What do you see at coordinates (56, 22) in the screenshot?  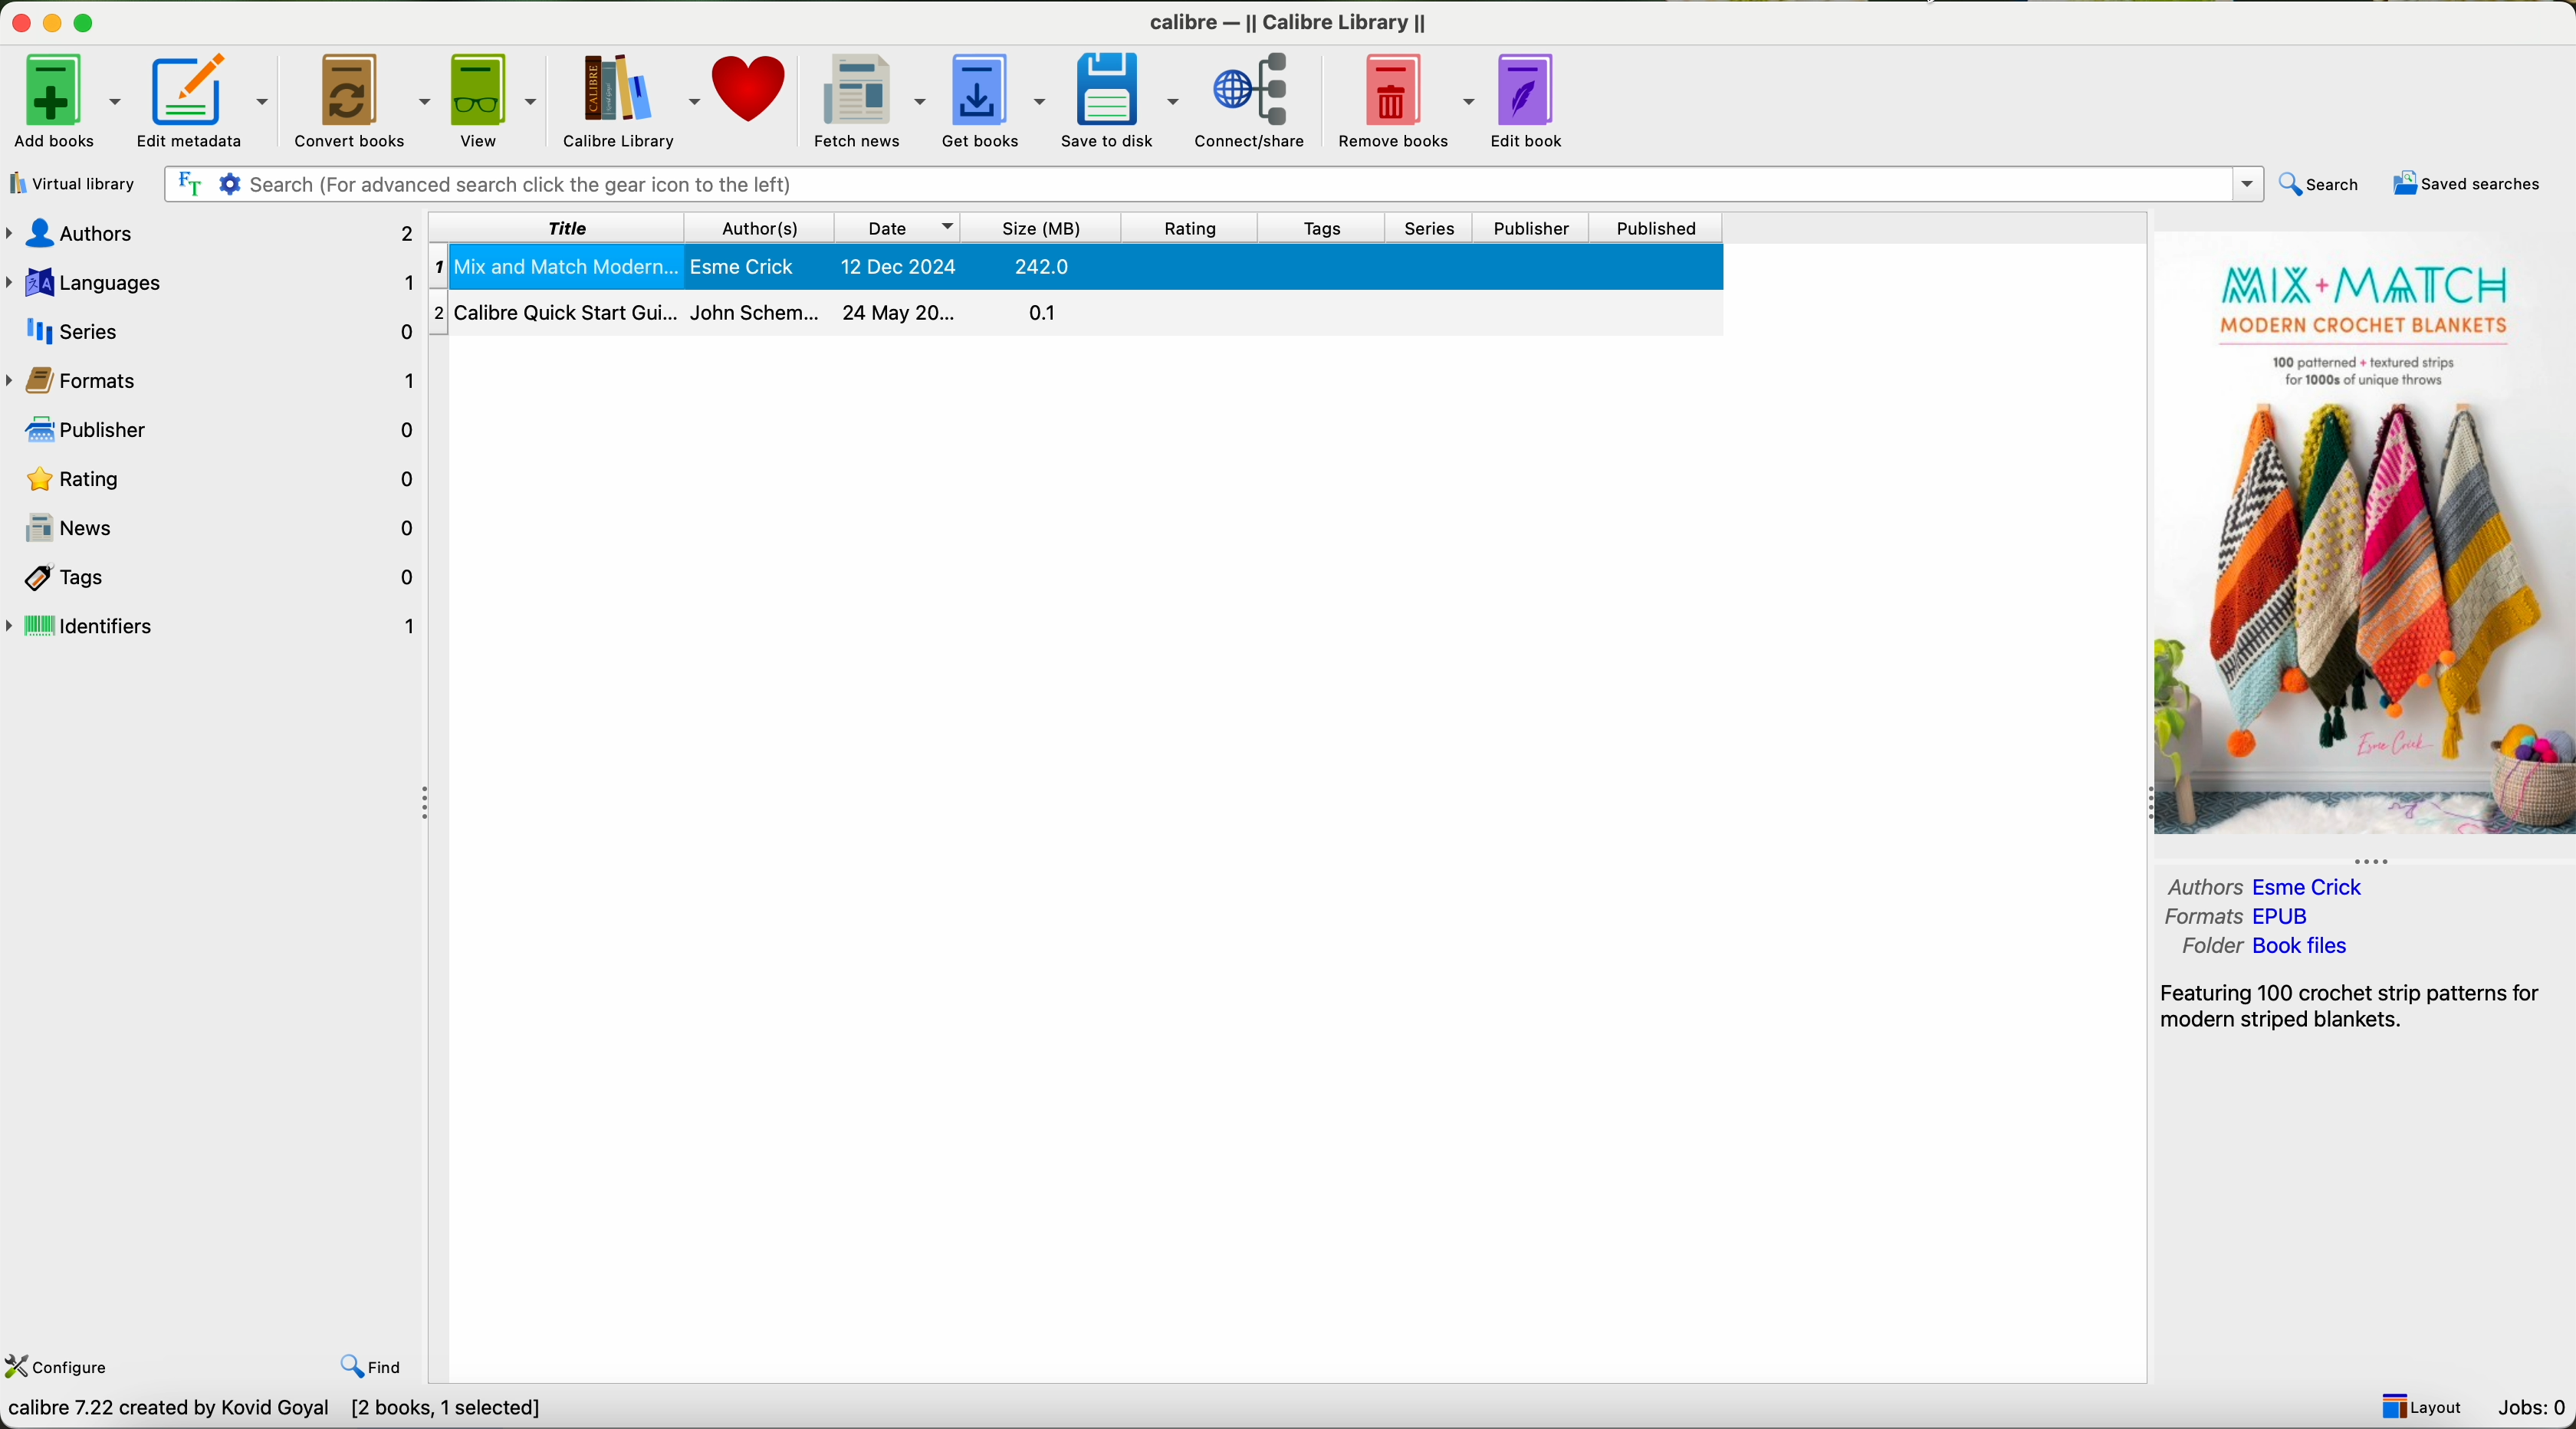 I see `minimize program` at bounding box center [56, 22].